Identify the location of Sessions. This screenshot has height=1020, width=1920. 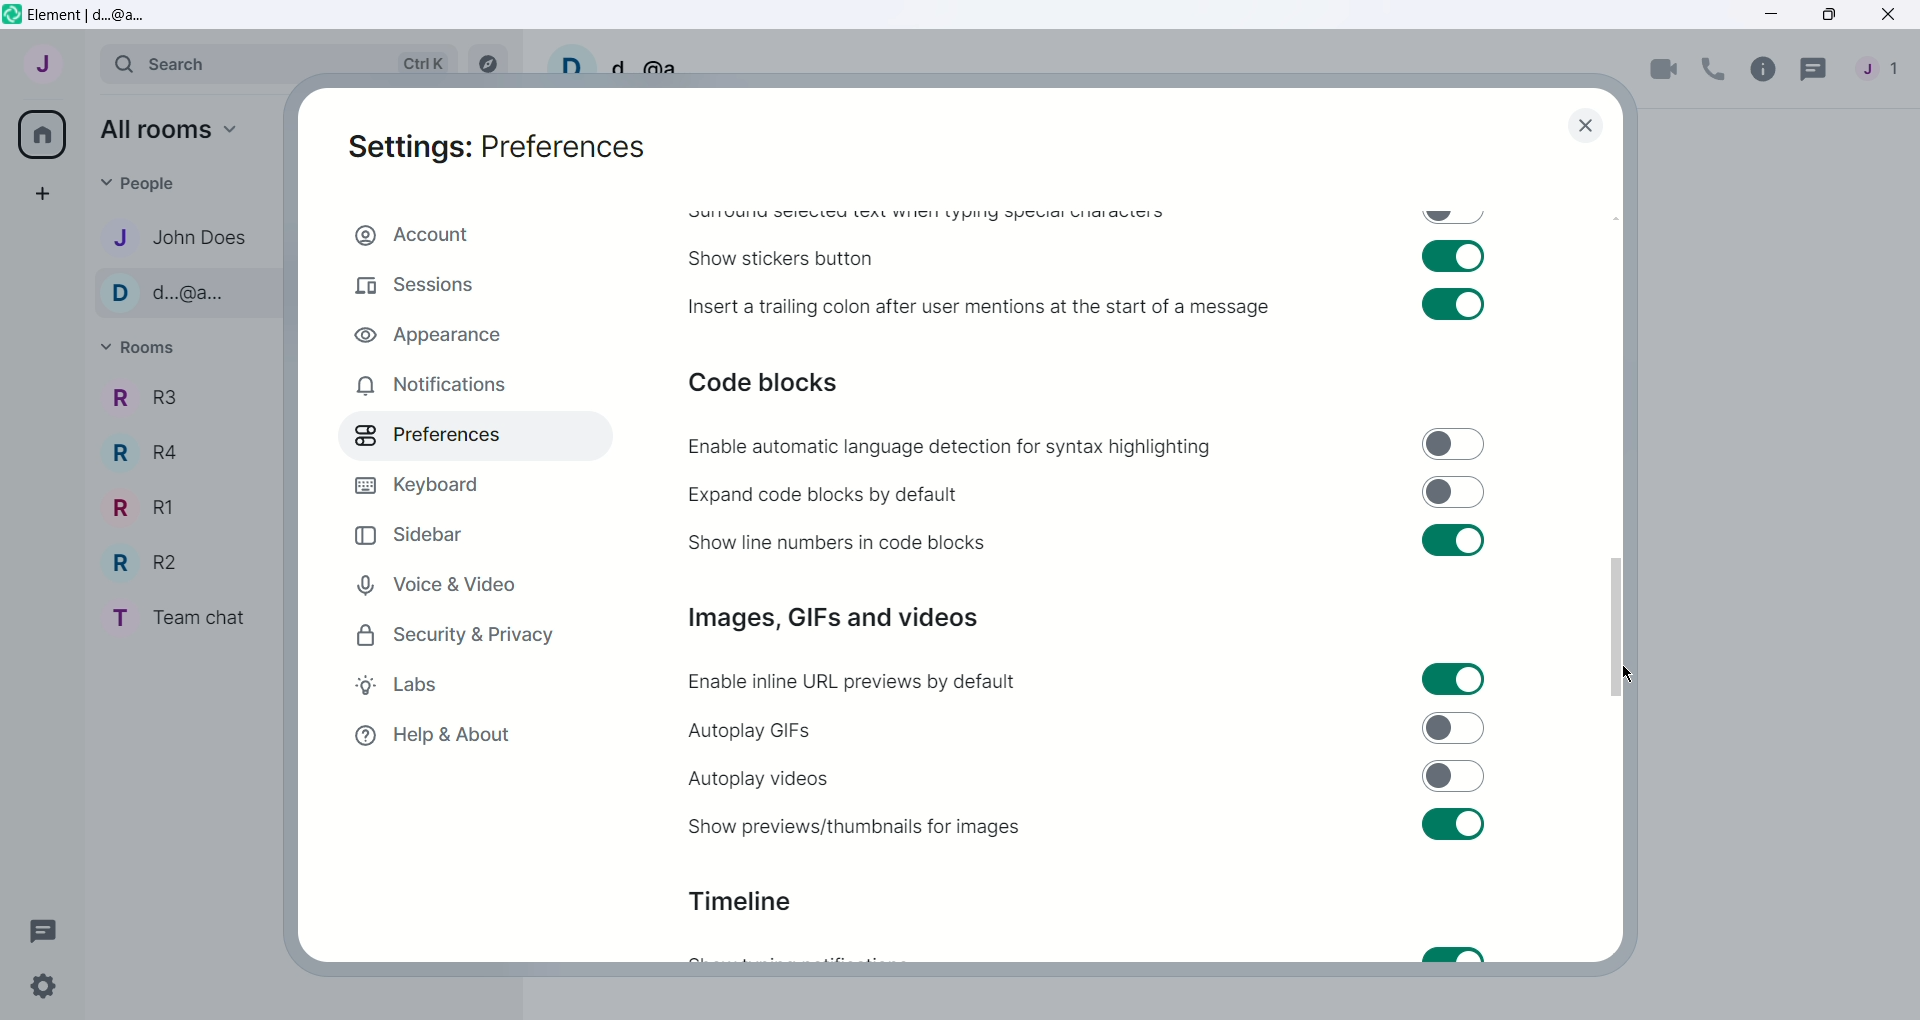
(469, 287).